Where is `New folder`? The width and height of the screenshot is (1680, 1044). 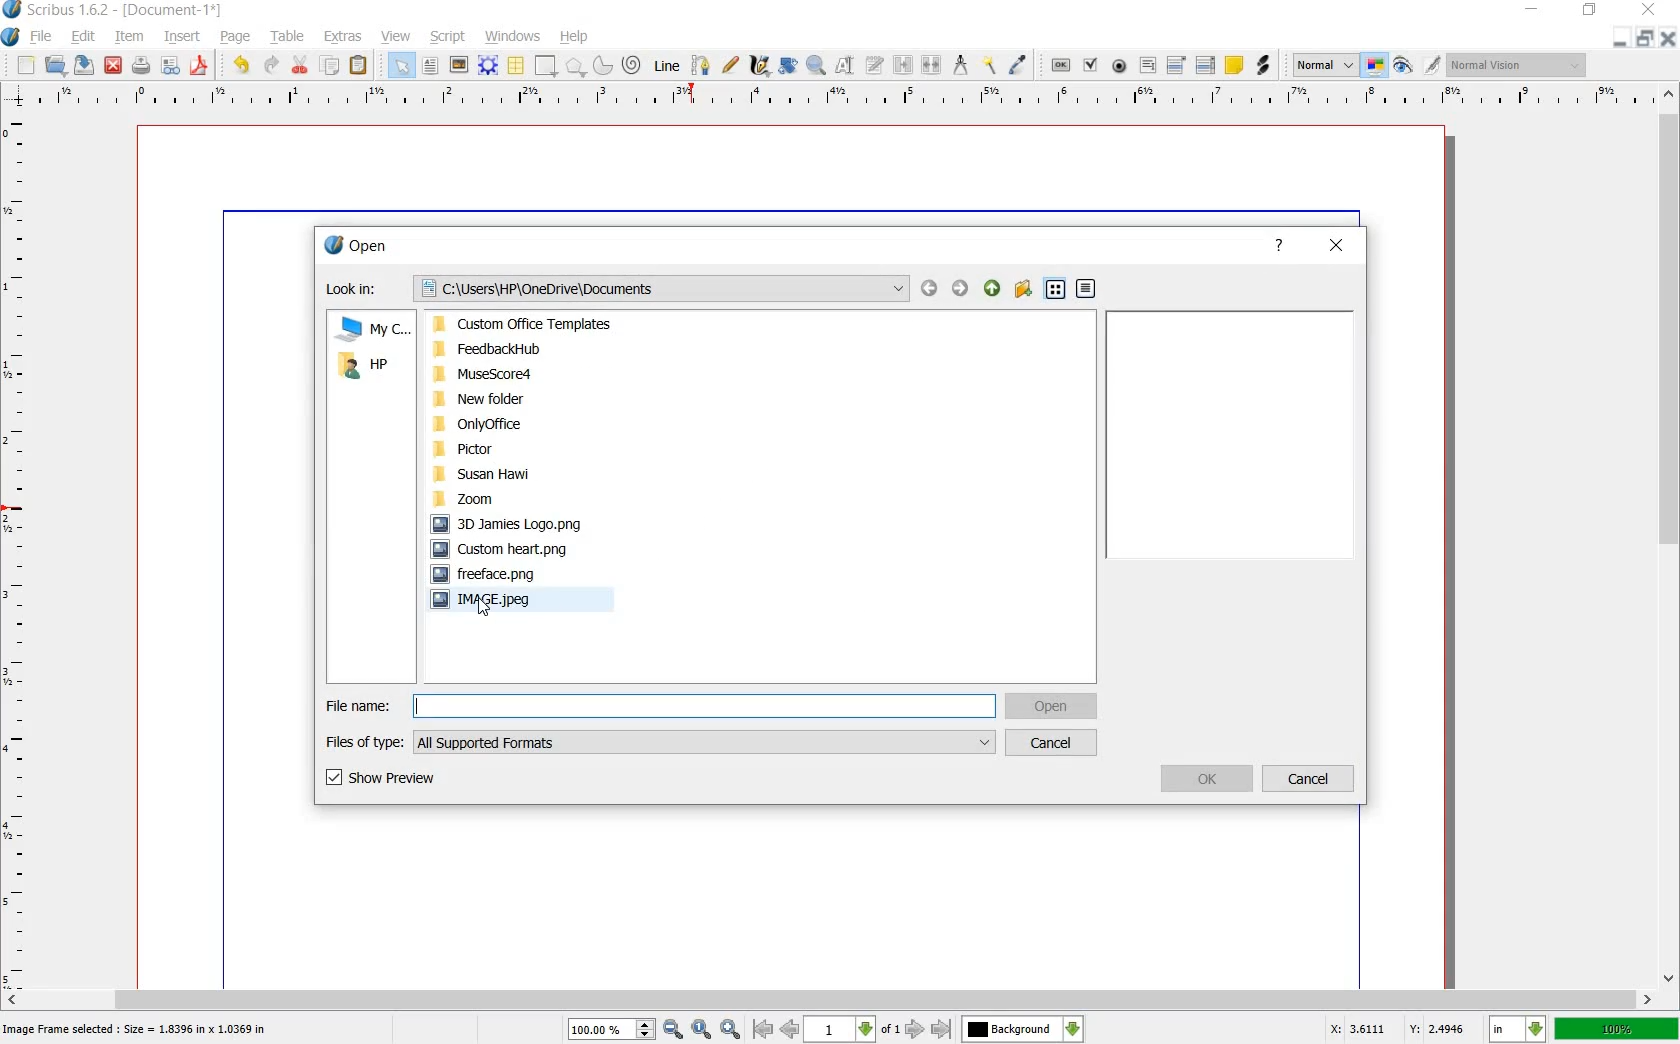 New folder is located at coordinates (492, 396).